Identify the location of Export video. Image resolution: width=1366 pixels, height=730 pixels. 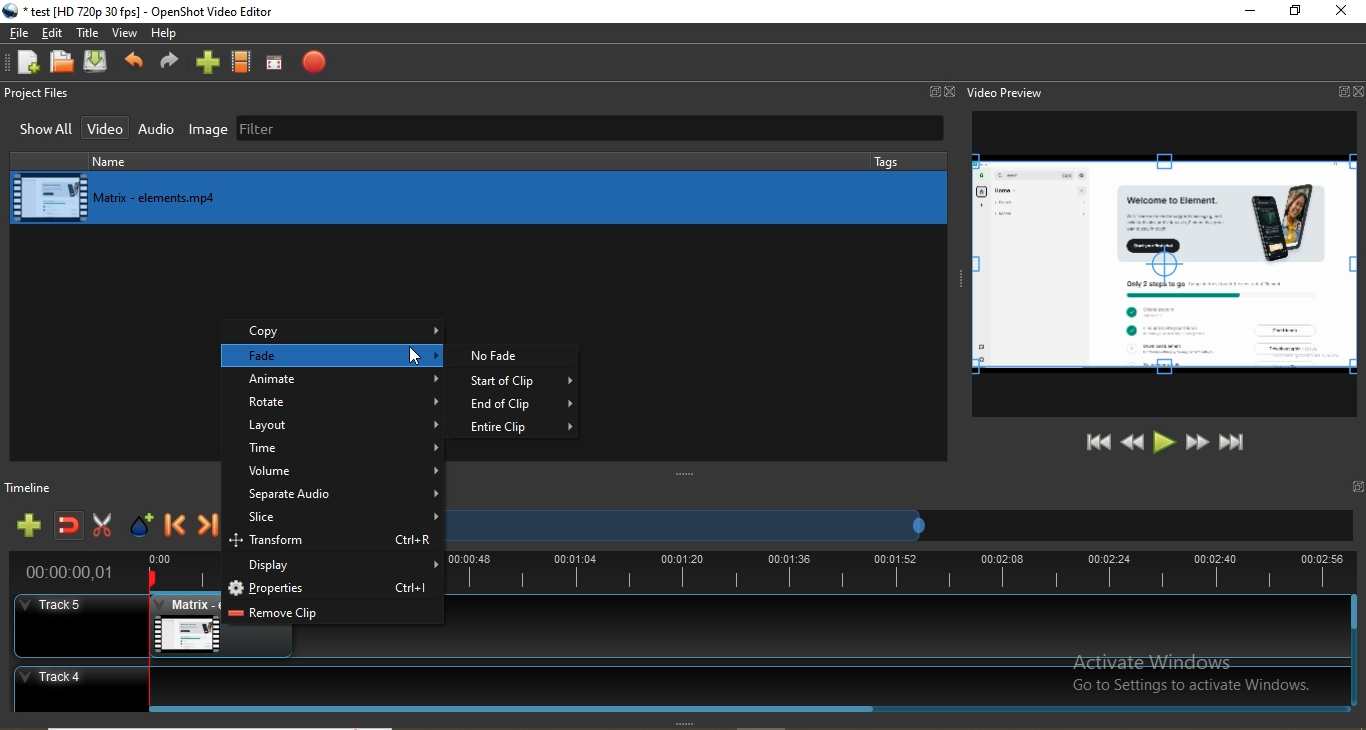
(310, 62).